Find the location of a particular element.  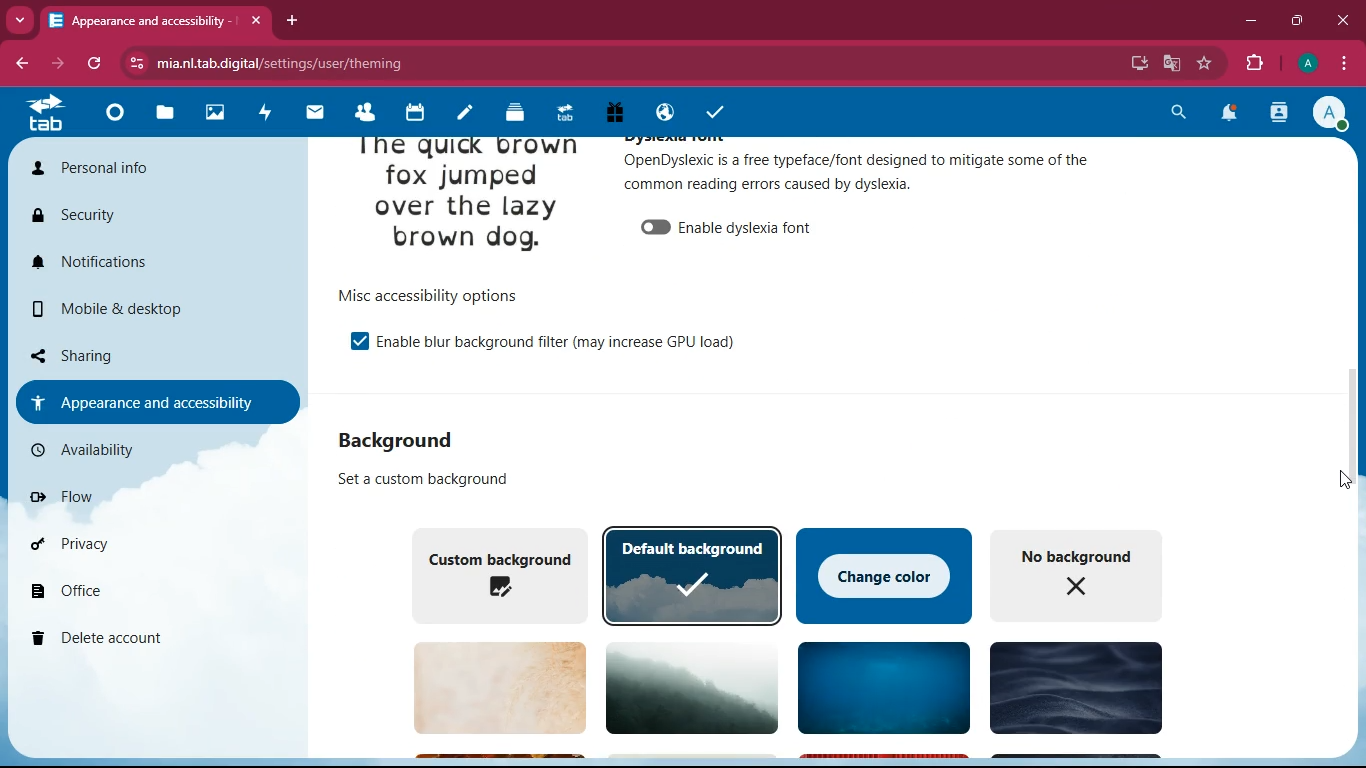

delete is located at coordinates (145, 639).